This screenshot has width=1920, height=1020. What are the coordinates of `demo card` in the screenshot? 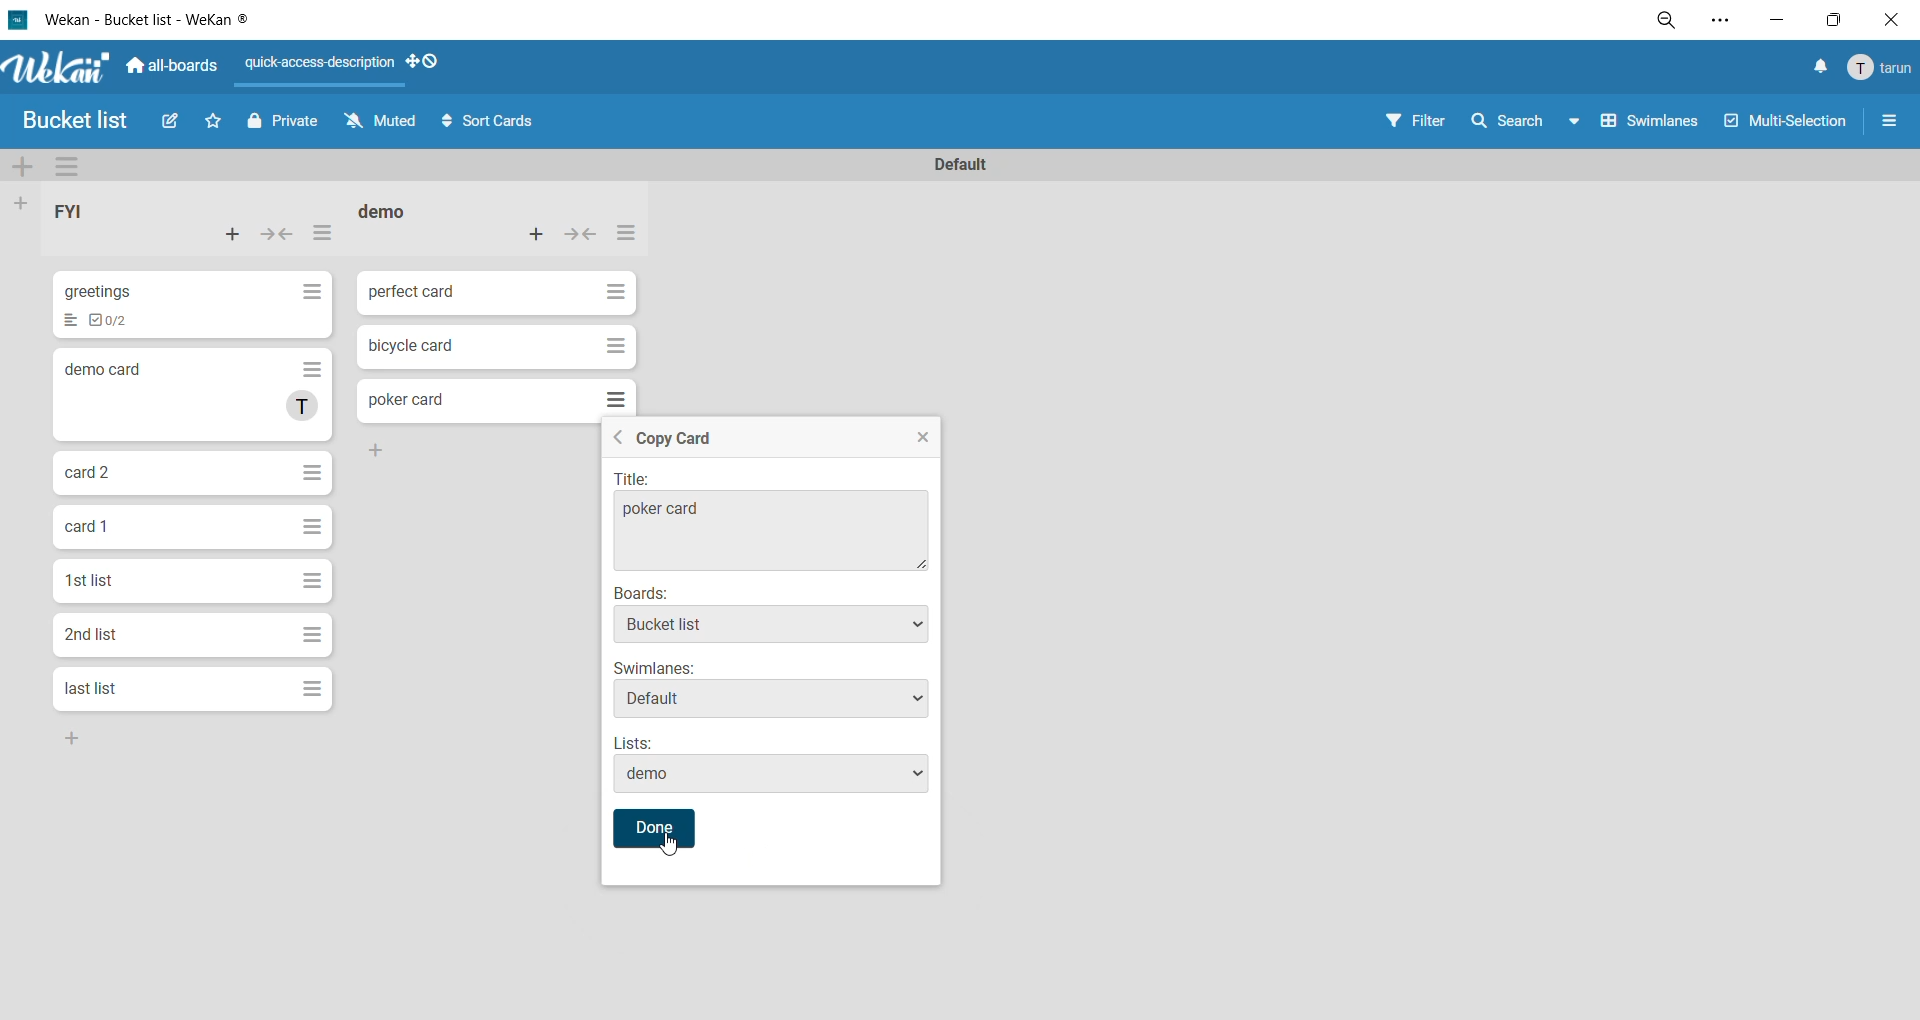 It's located at (107, 368).